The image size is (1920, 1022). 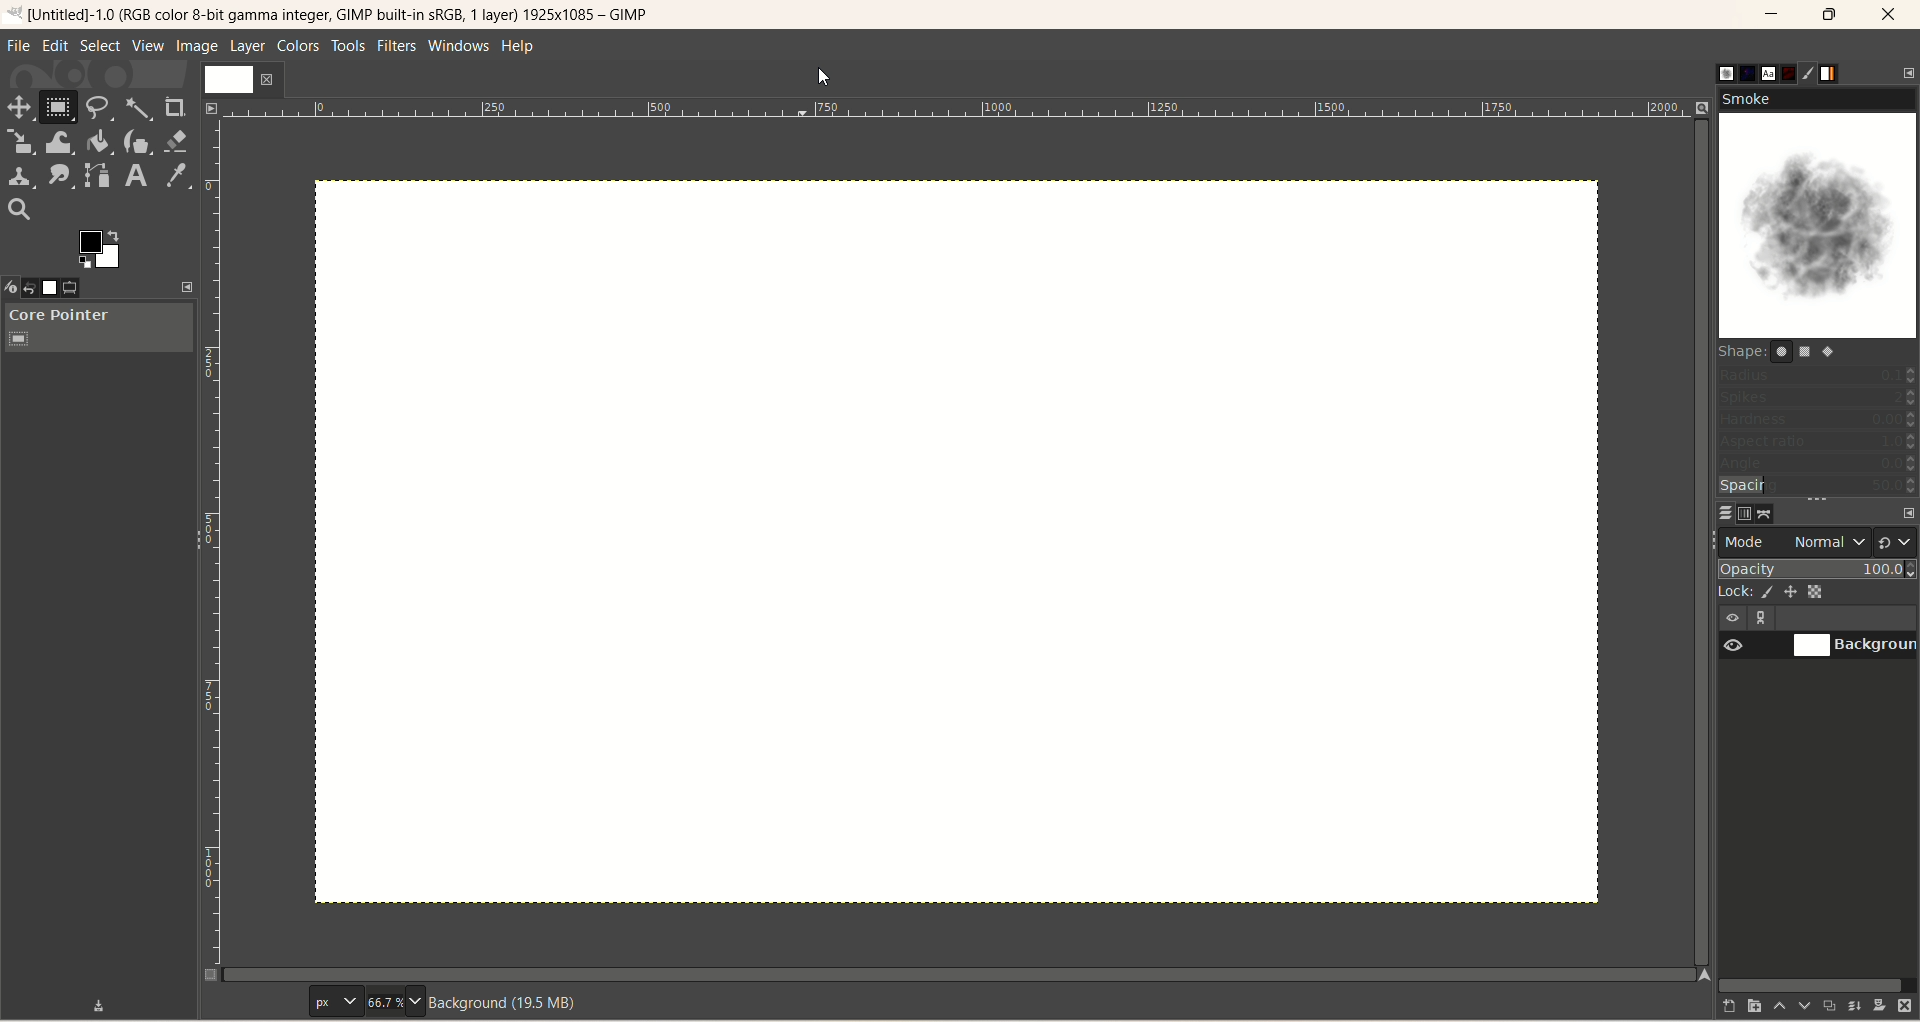 I want to click on image, so click(x=61, y=288).